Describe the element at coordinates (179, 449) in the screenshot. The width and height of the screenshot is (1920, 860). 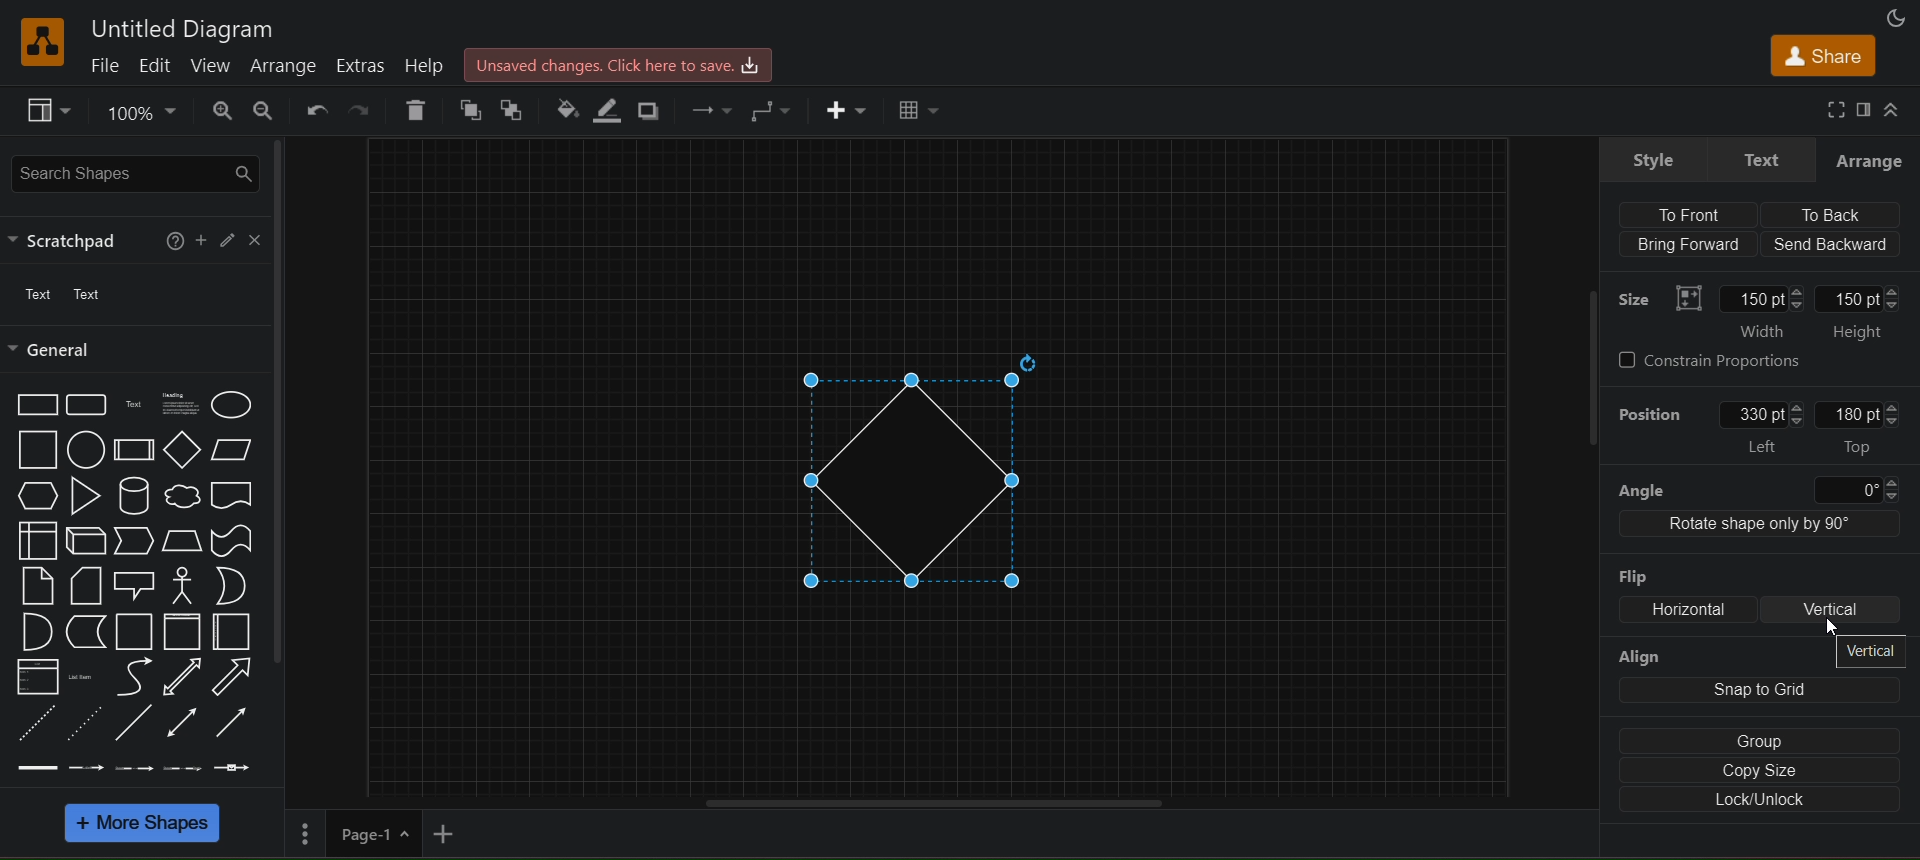
I see `diamond` at that location.